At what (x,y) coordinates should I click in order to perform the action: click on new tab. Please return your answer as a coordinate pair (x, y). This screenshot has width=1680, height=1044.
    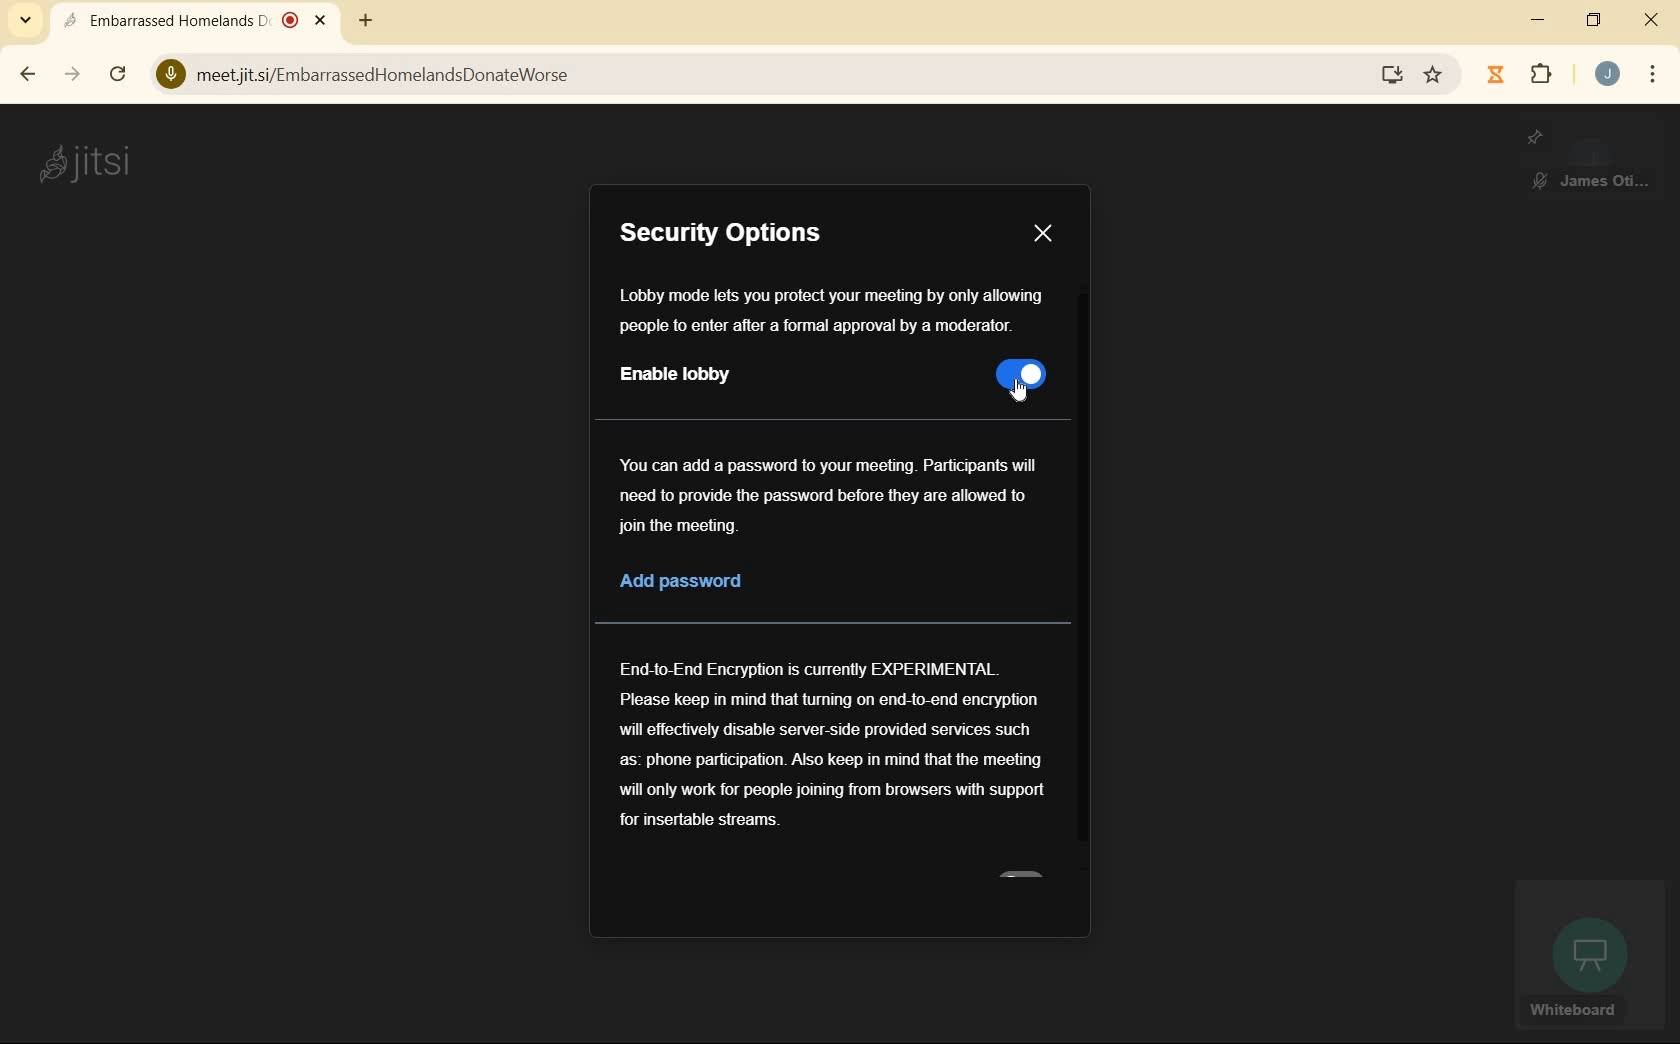
    Looking at the image, I should click on (364, 20).